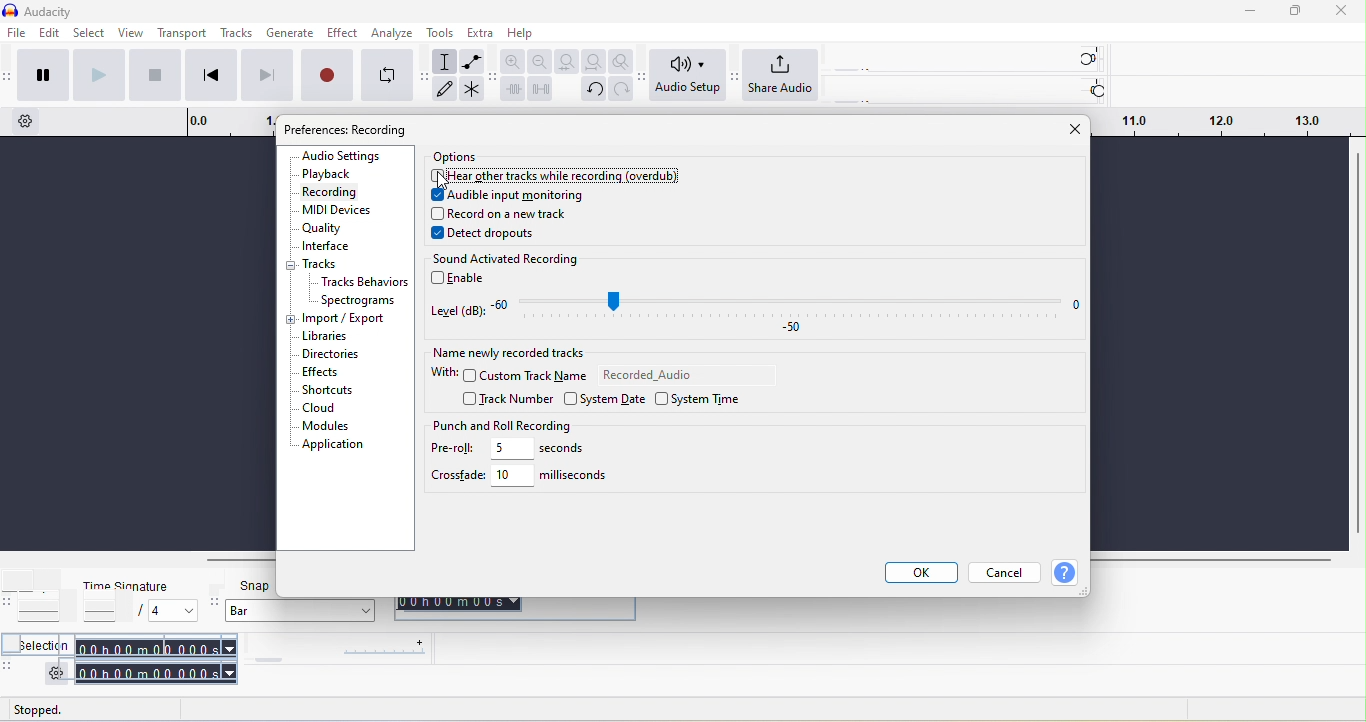 This screenshot has height=722, width=1366. Describe the element at coordinates (132, 31) in the screenshot. I see `view` at that location.